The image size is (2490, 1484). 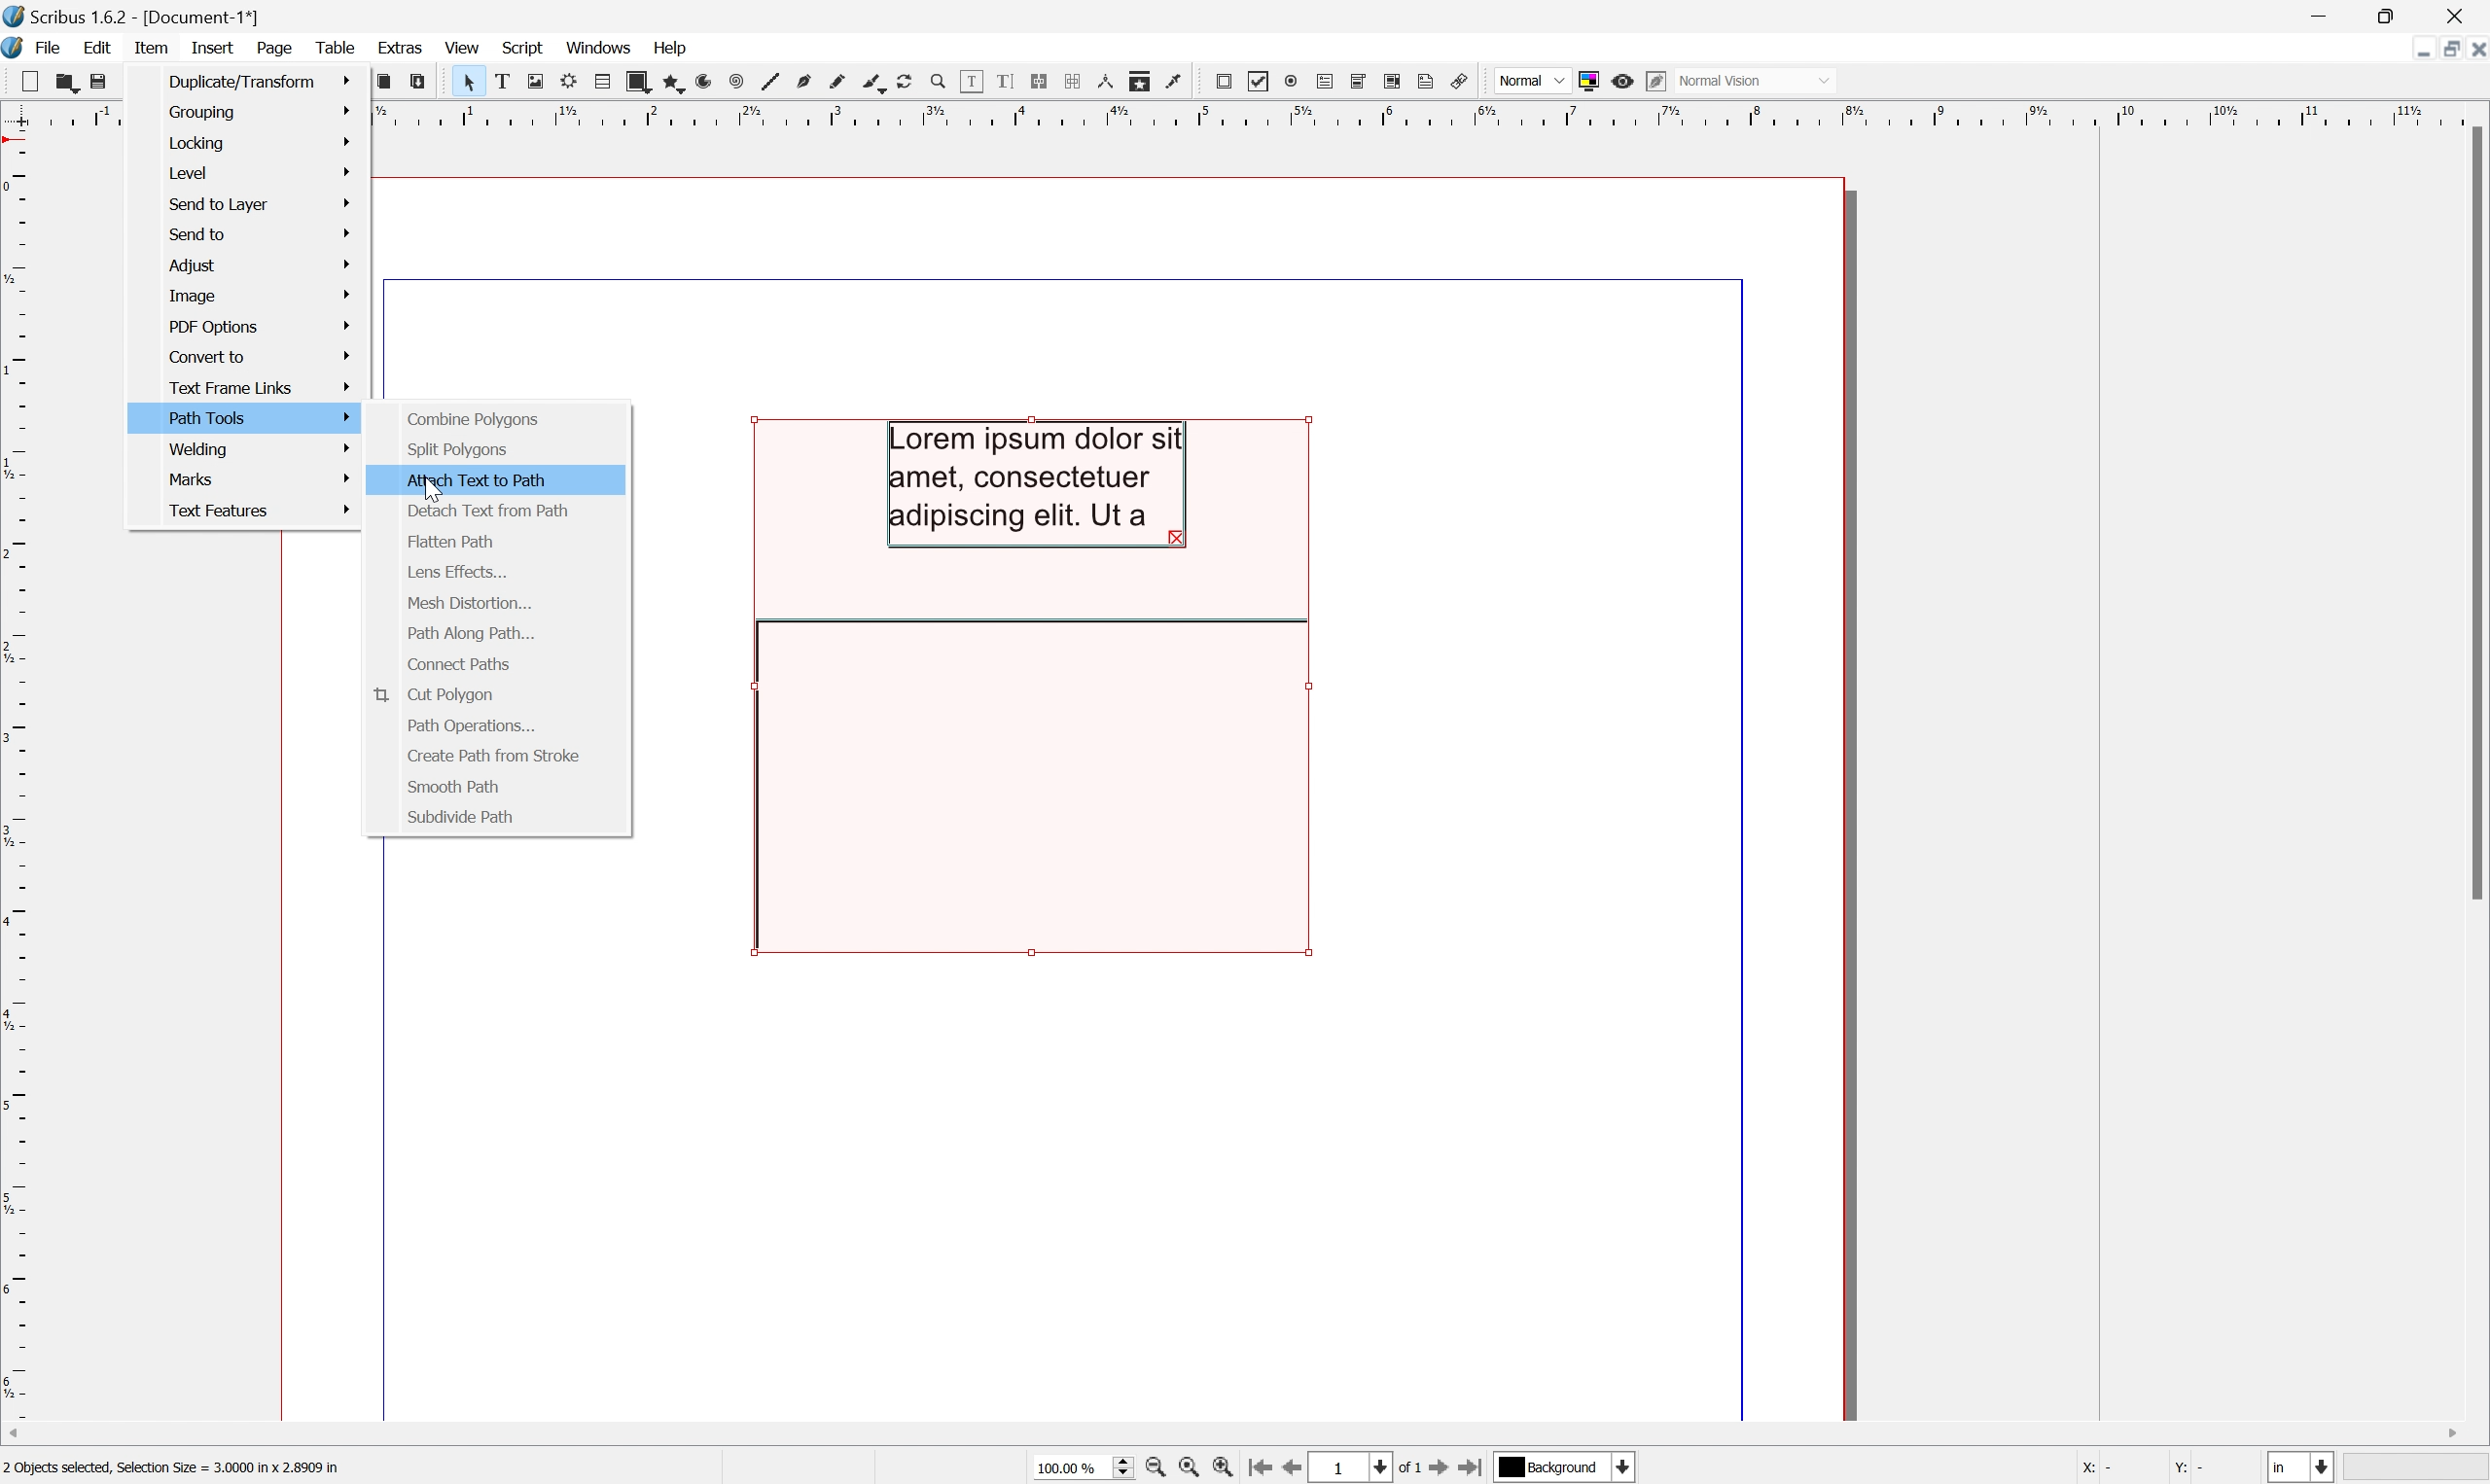 I want to click on Current zoom level, so click(x=1083, y=1469).